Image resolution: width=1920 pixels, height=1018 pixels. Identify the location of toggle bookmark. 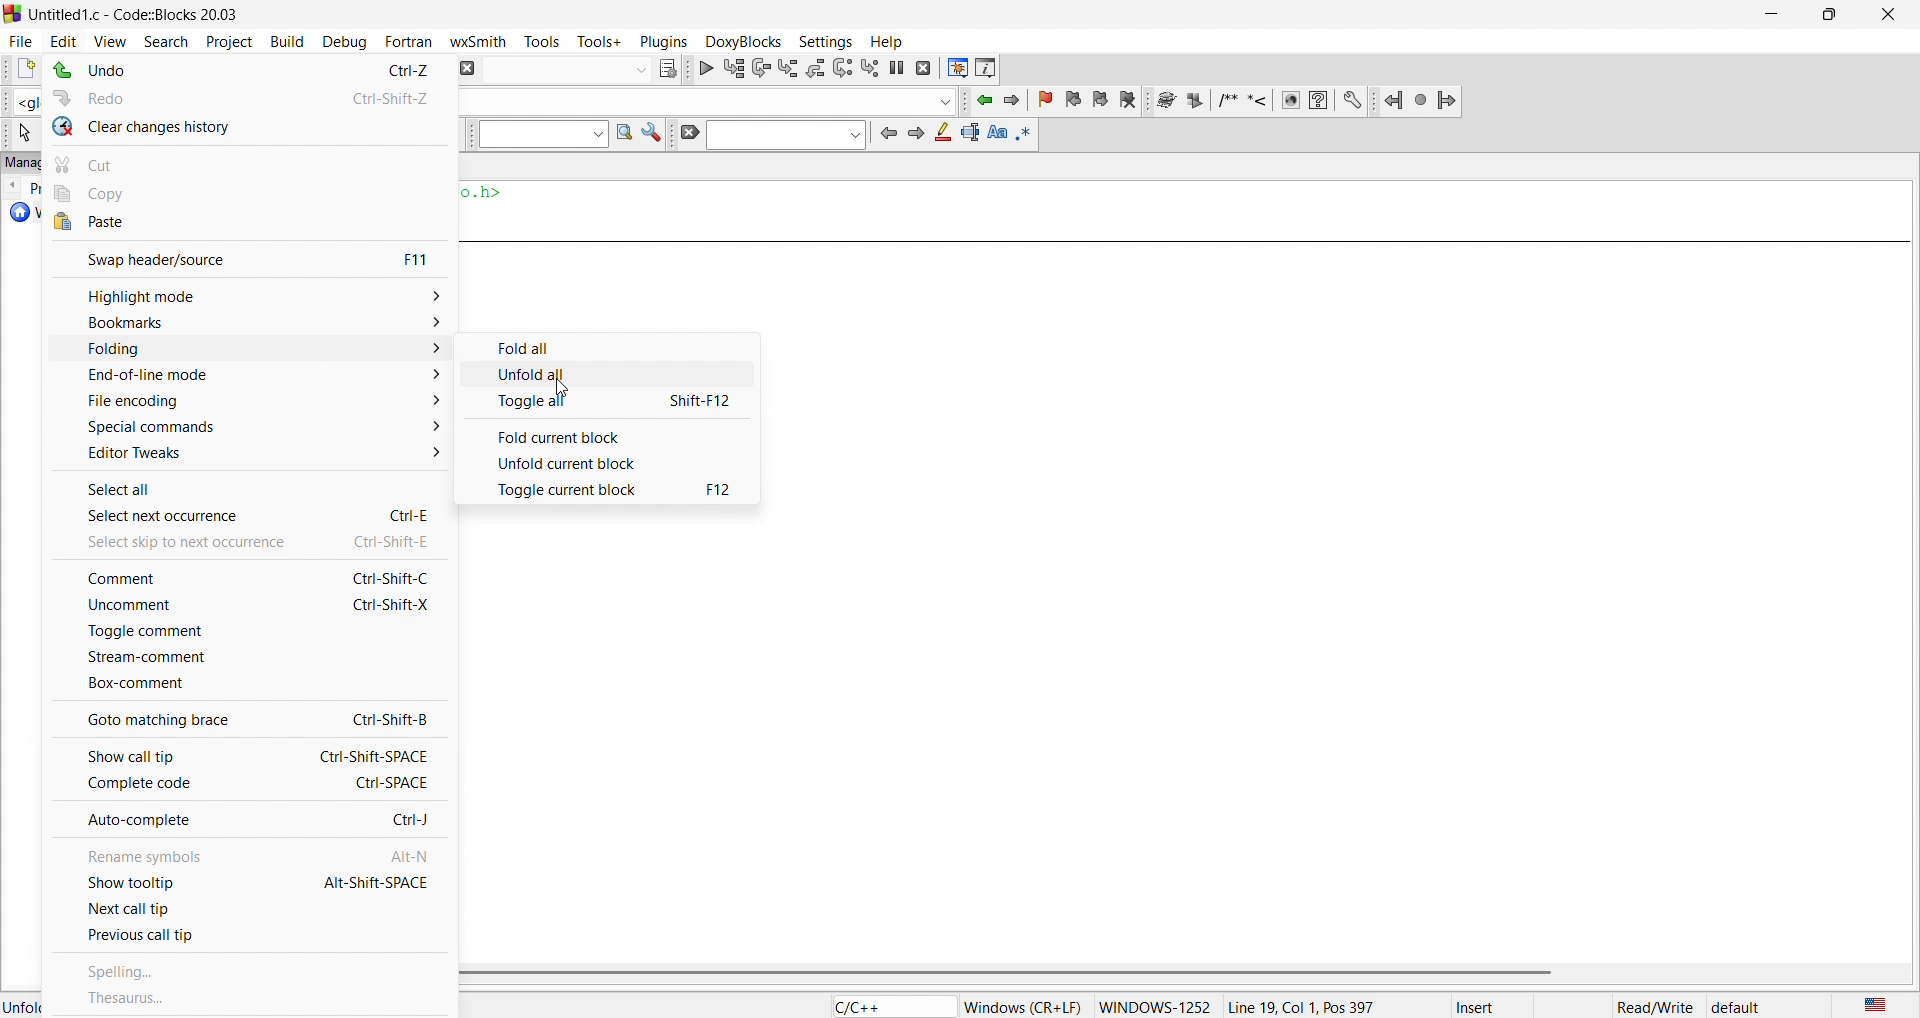
(1049, 100).